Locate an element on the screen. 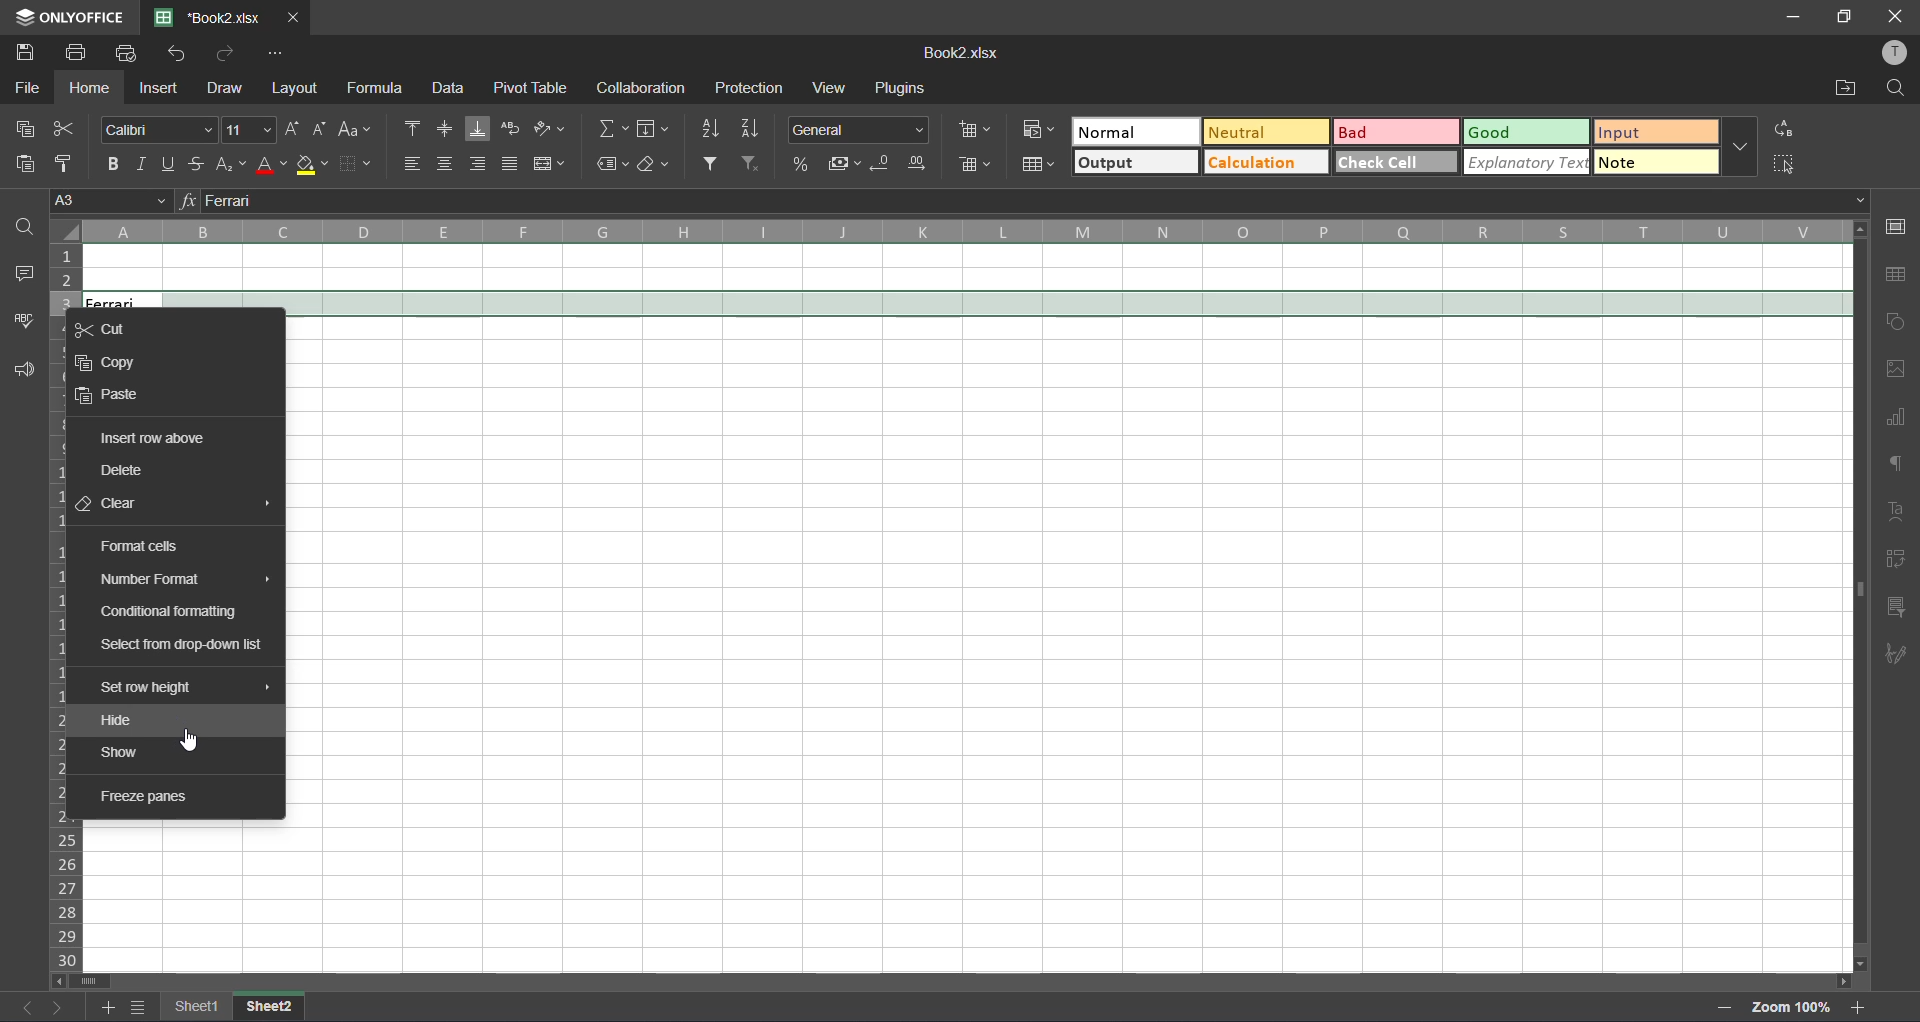 The height and width of the screenshot is (1022, 1920). sheet names is located at coordinates (232, 1006).